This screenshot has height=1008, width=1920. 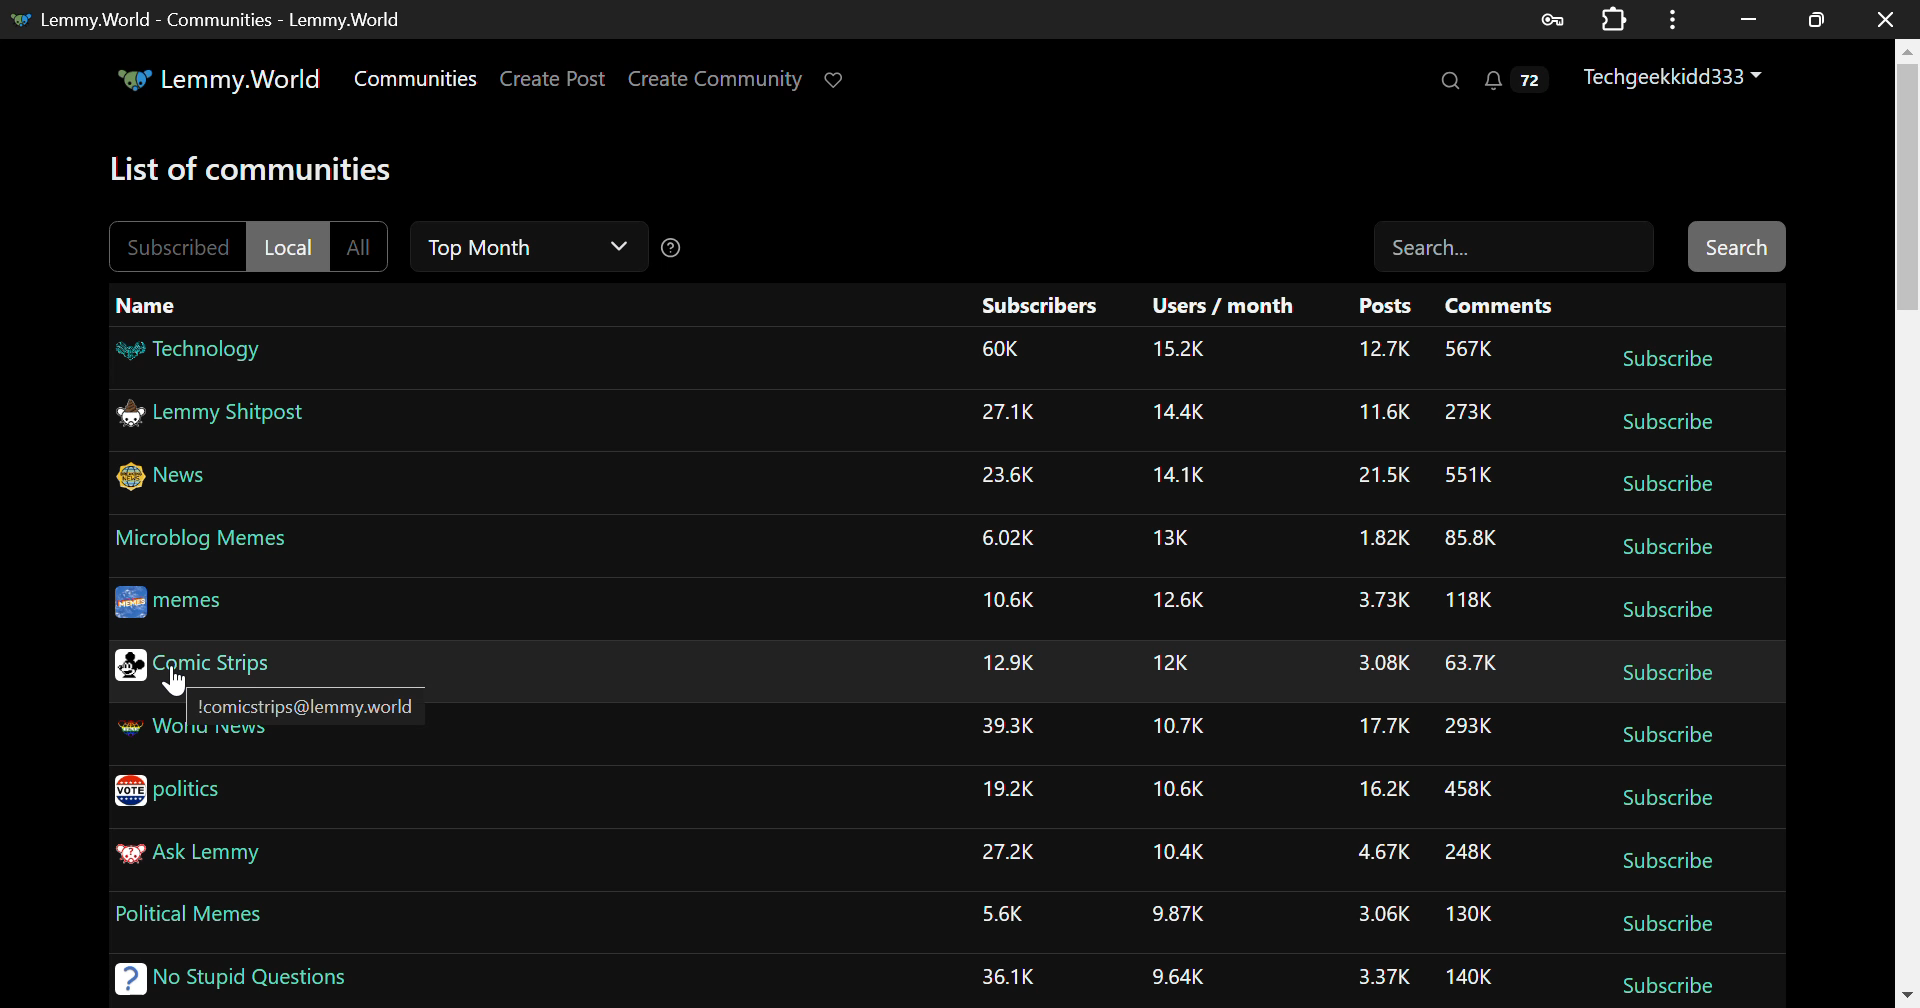 What do you see at coordinates (169, 481) in the screenshot?
I see `News` at bounding box center [169, 481].